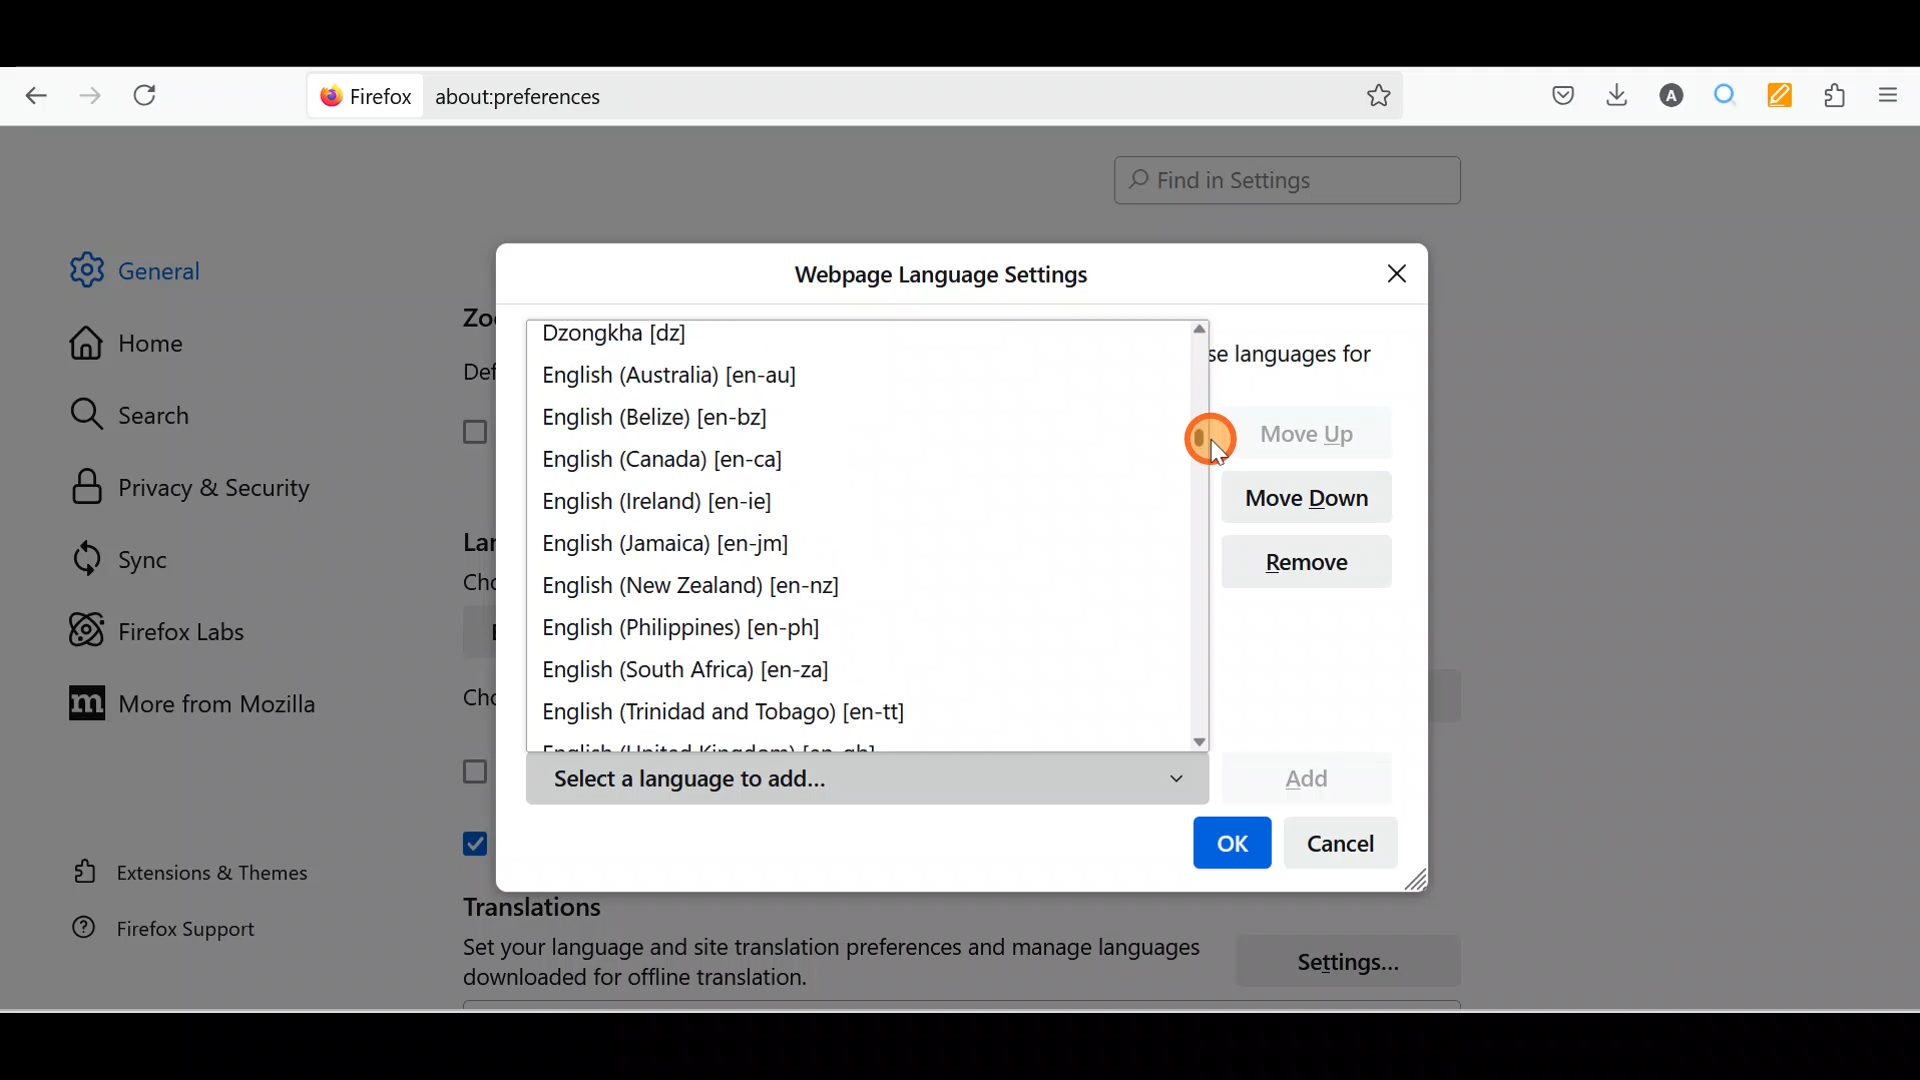  Describe the element at coordinates (1317, 433) in the screenshot. I see `Move up` at that location.